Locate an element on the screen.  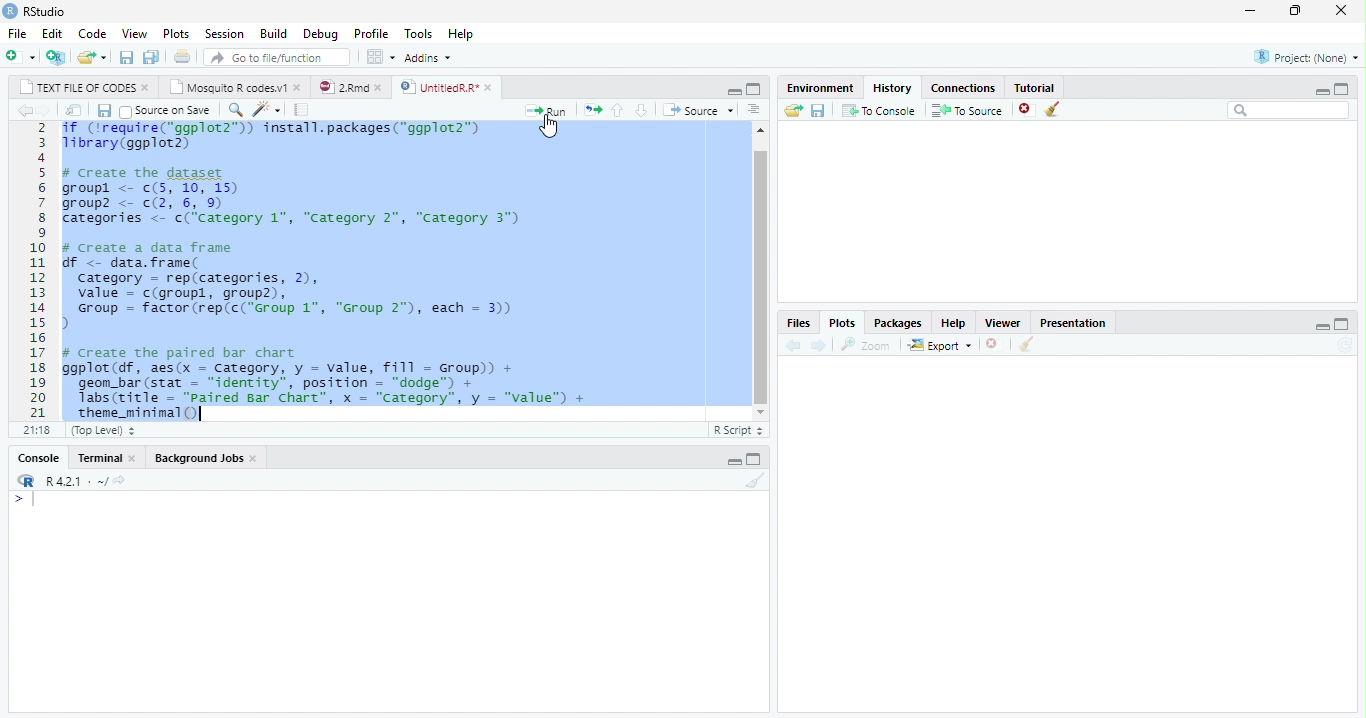
scroll down is located at coordinates (762, 413).